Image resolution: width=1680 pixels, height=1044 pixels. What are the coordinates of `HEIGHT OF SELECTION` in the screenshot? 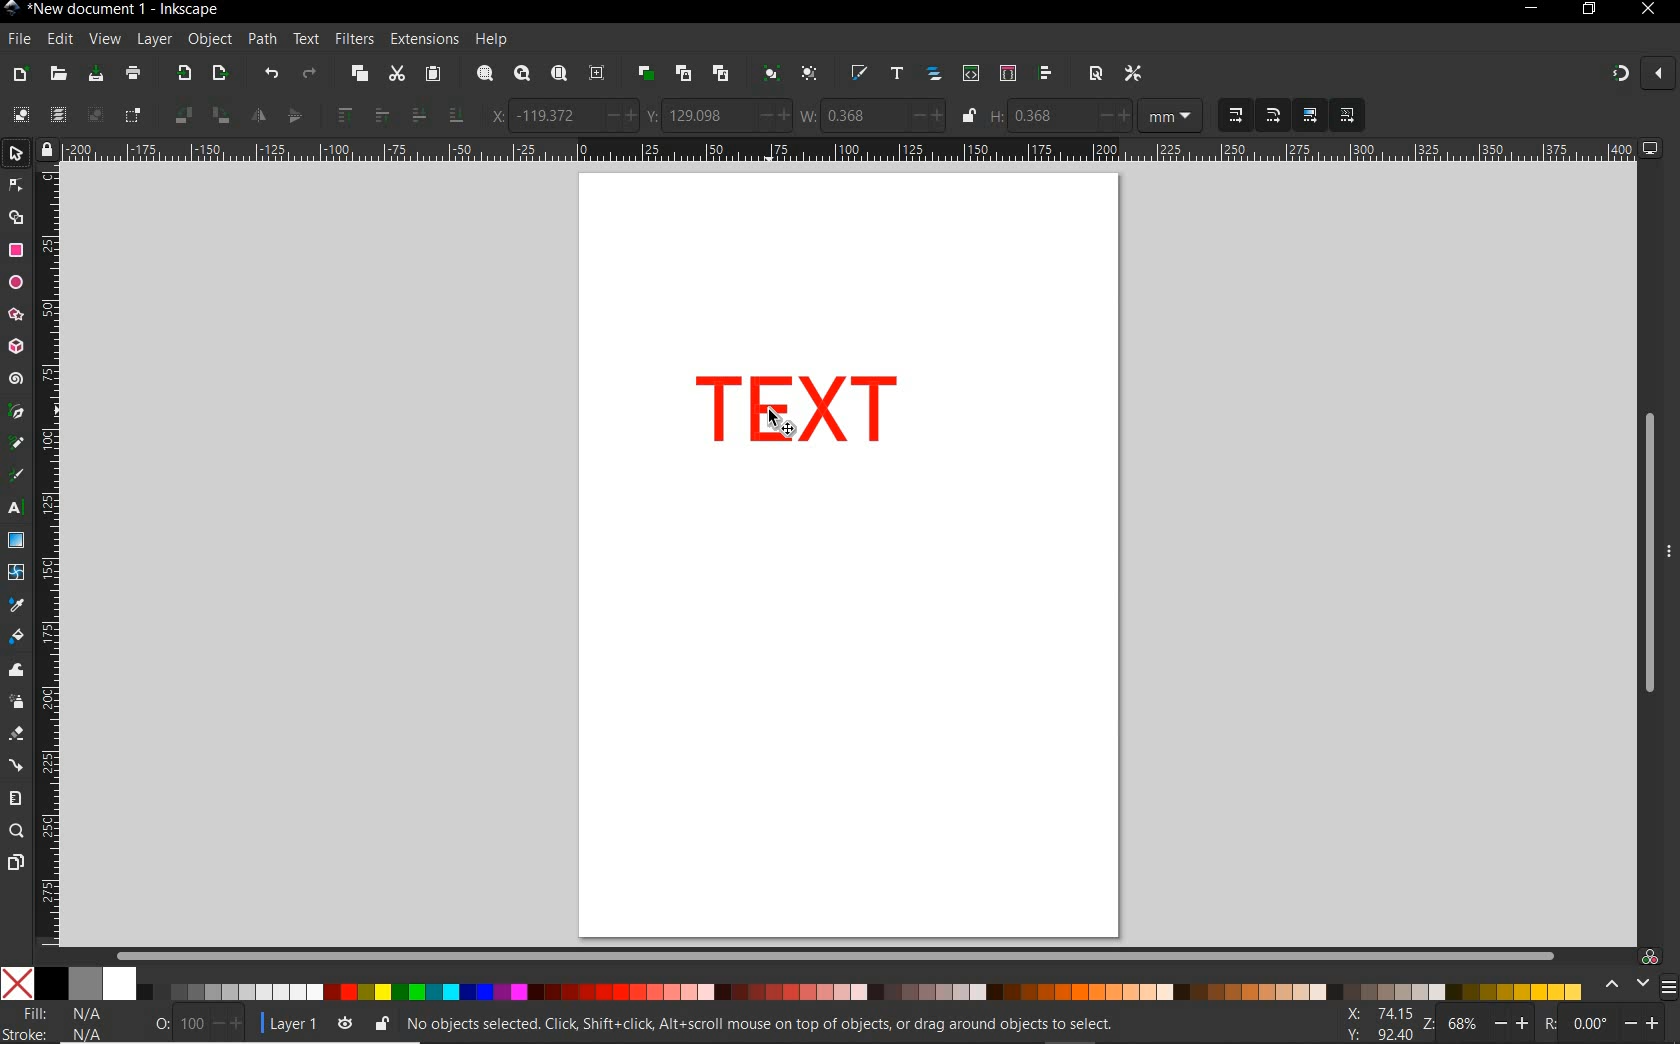 It's located at (1059, 117).